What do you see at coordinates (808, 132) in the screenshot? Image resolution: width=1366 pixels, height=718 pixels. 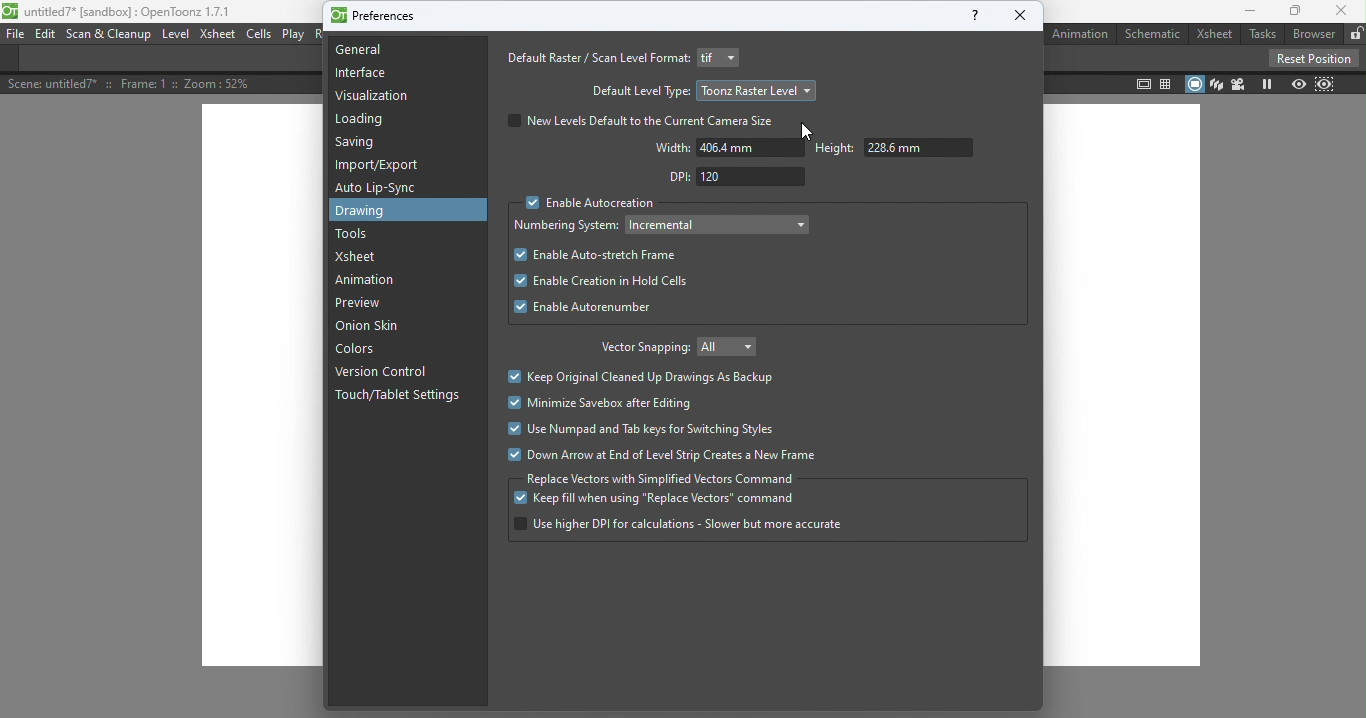 I see `Cursor` at bounding box center [808, 132].